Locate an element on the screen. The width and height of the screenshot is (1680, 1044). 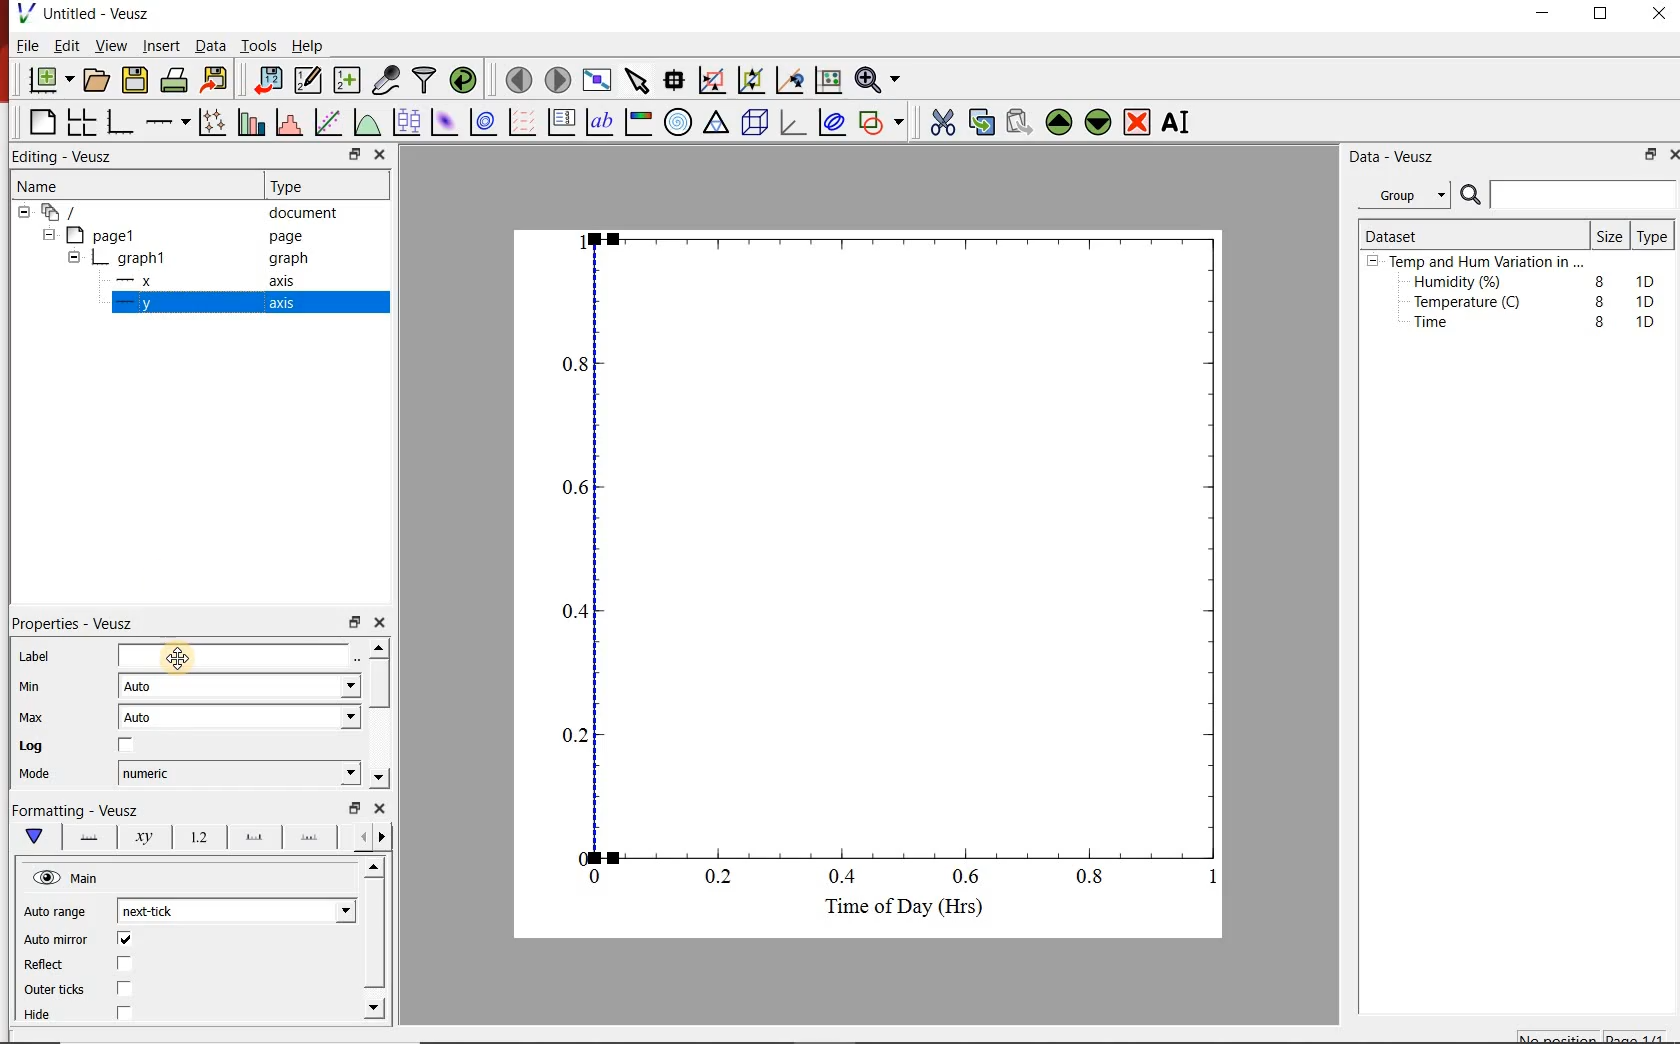
axis is located at coordinates (288, 283).